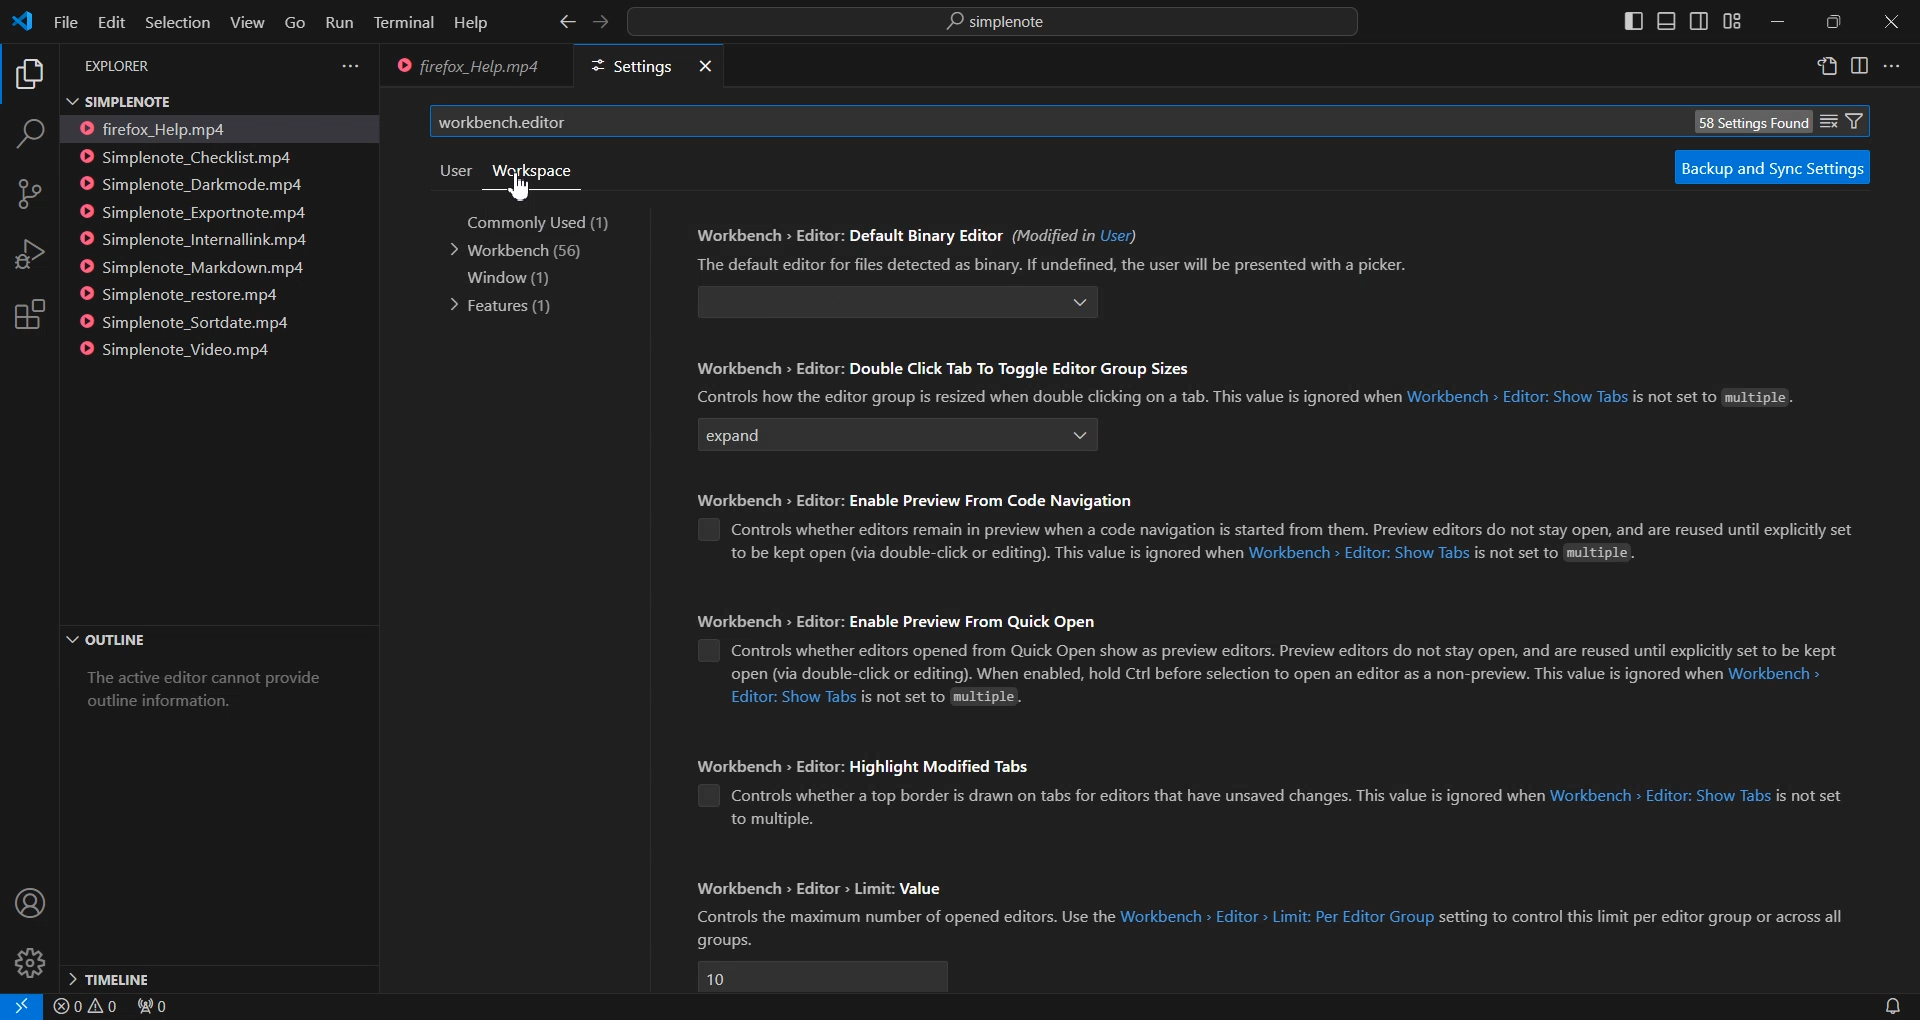  I want to click on Go, so click(294, 23).